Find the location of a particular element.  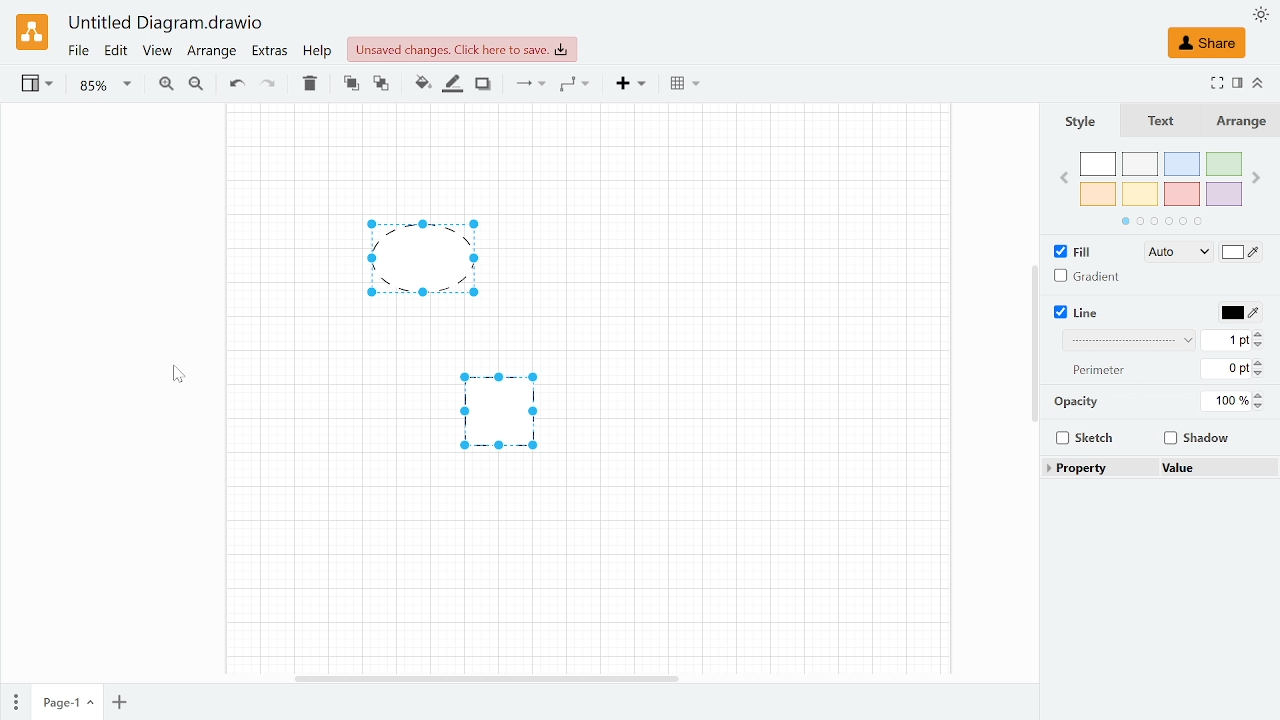

Previous is located at coordinates (1062, 177).